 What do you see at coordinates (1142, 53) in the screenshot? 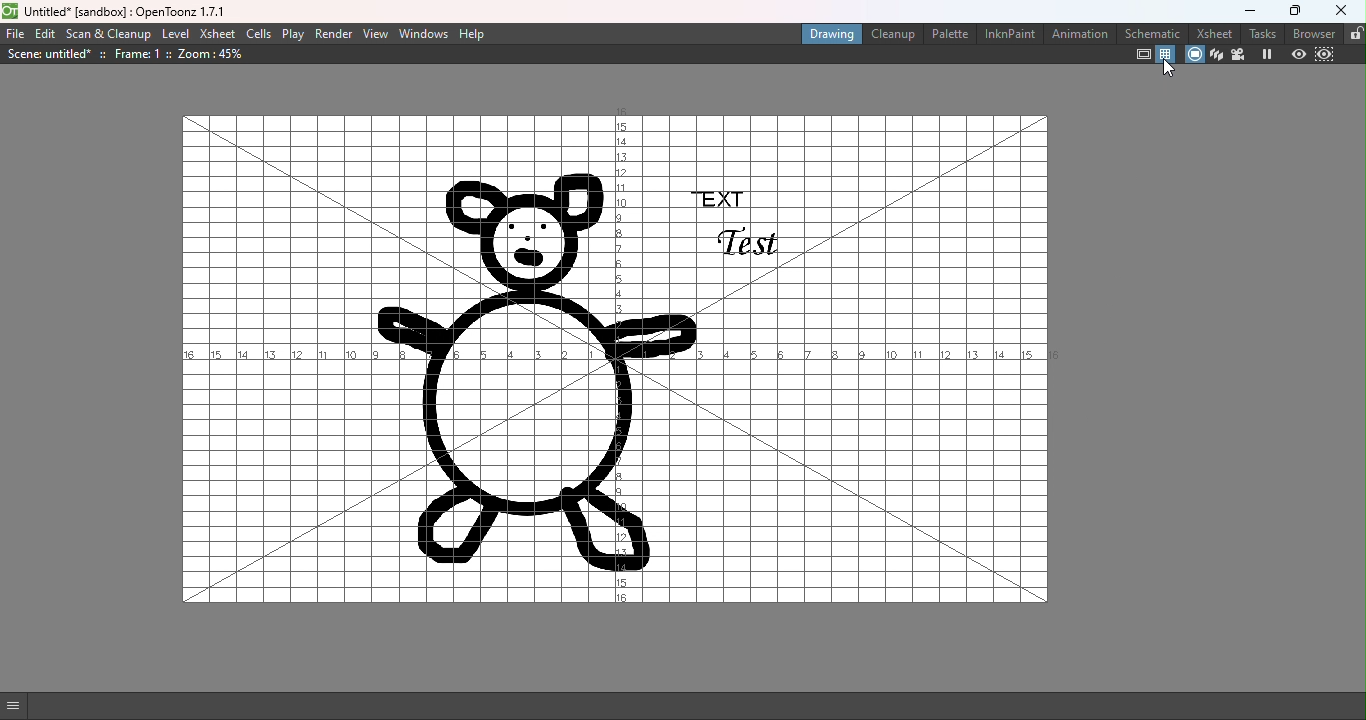
I see `Safe area` at bounding box center [1142, 53].